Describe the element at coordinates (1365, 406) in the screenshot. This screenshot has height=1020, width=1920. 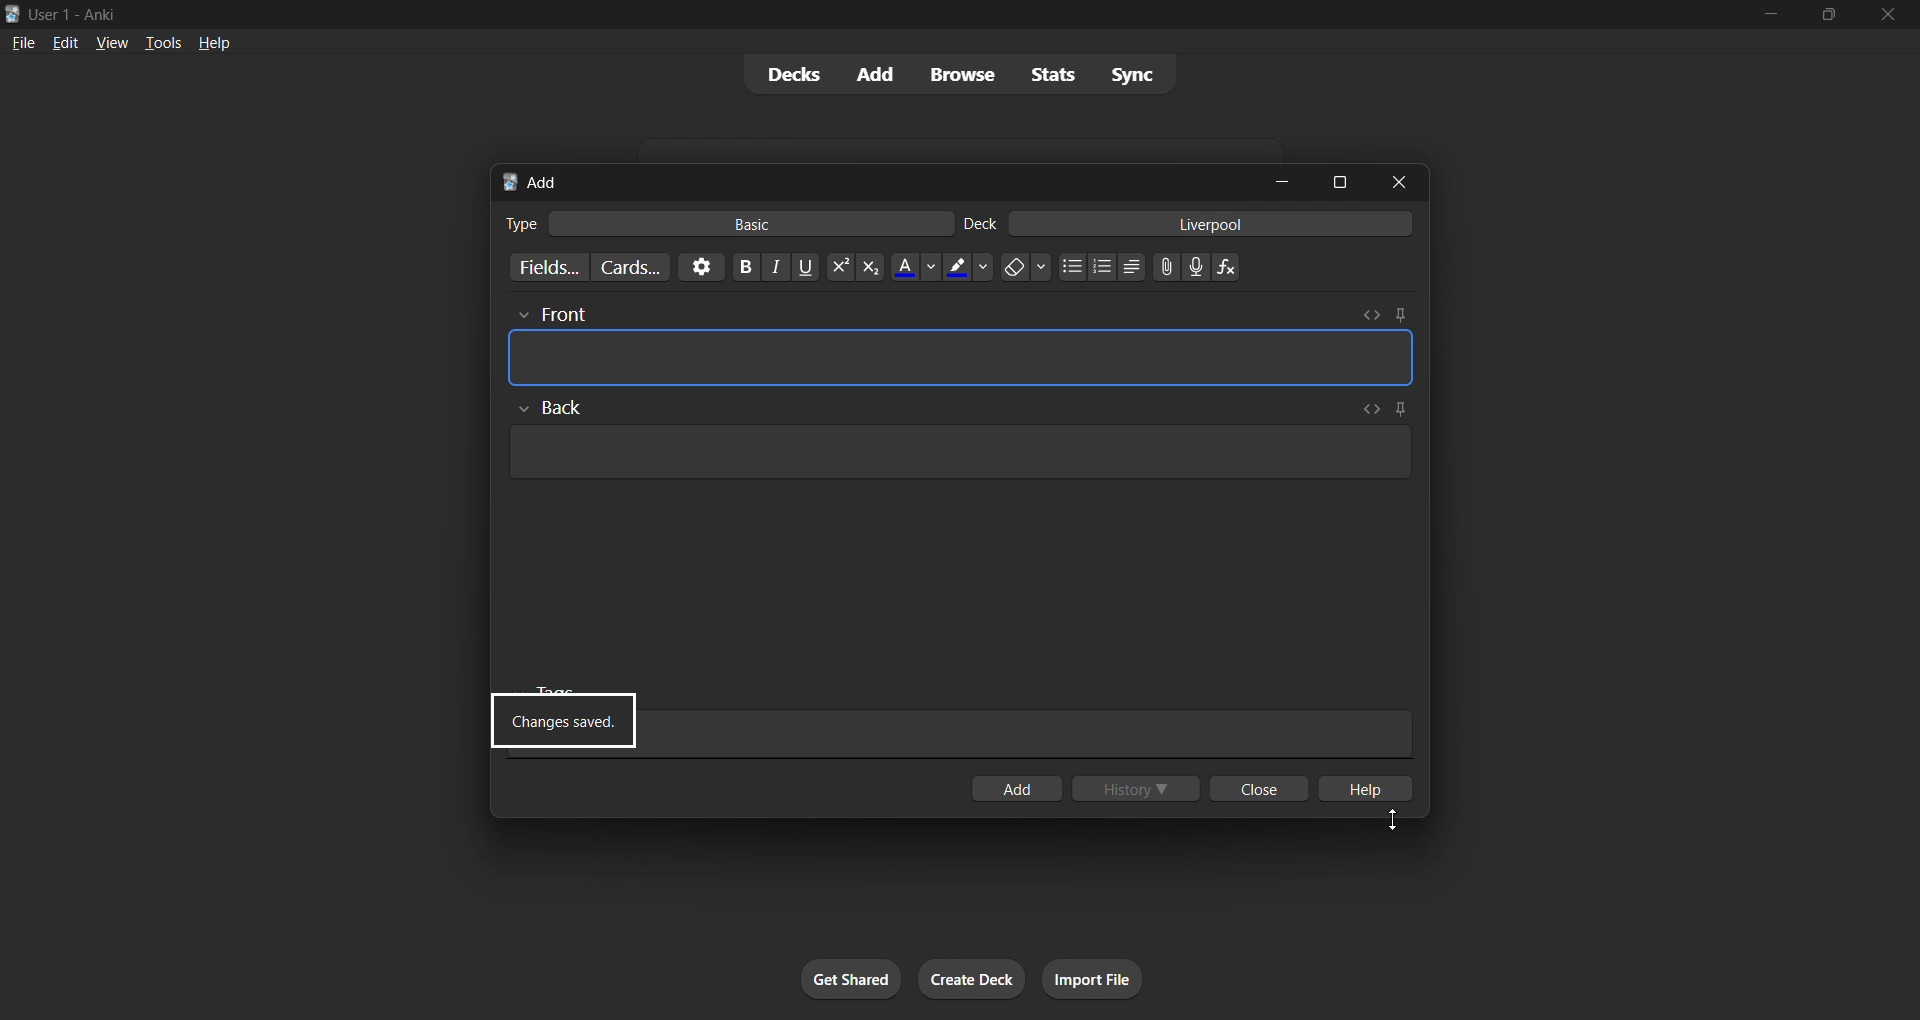
I see `change` at that location.